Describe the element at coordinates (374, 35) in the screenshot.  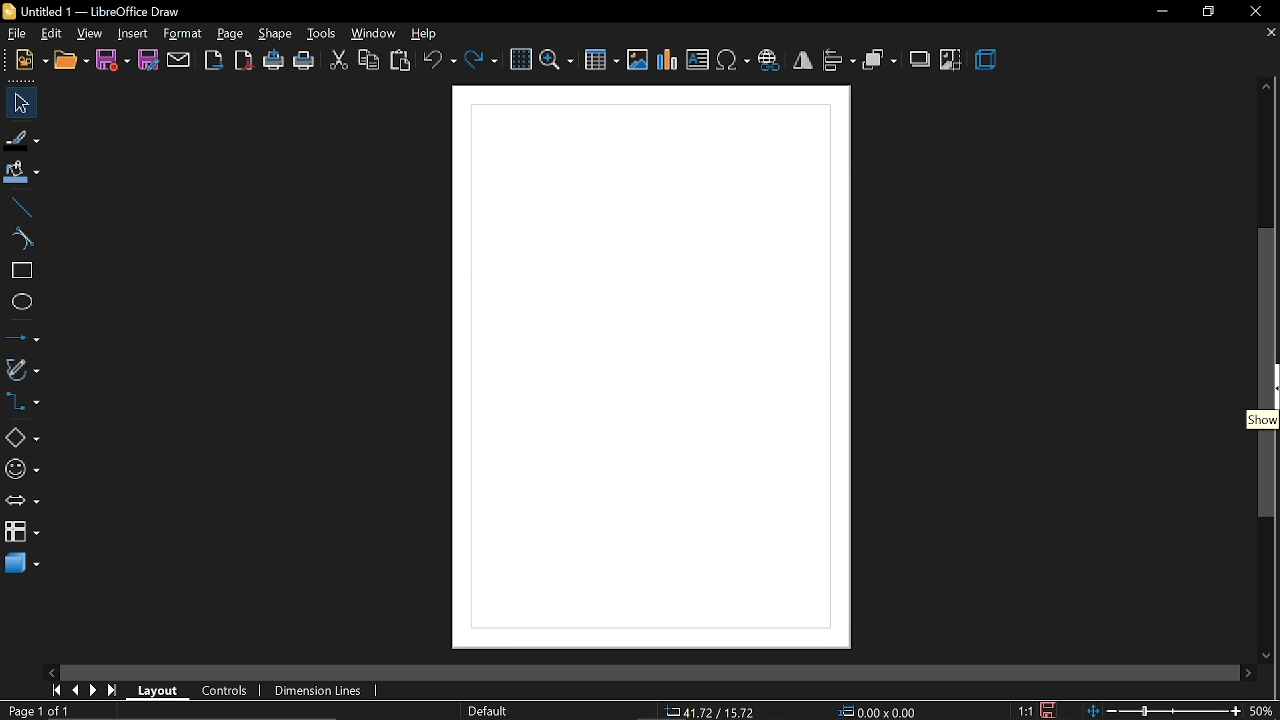
I see `window` at that location.